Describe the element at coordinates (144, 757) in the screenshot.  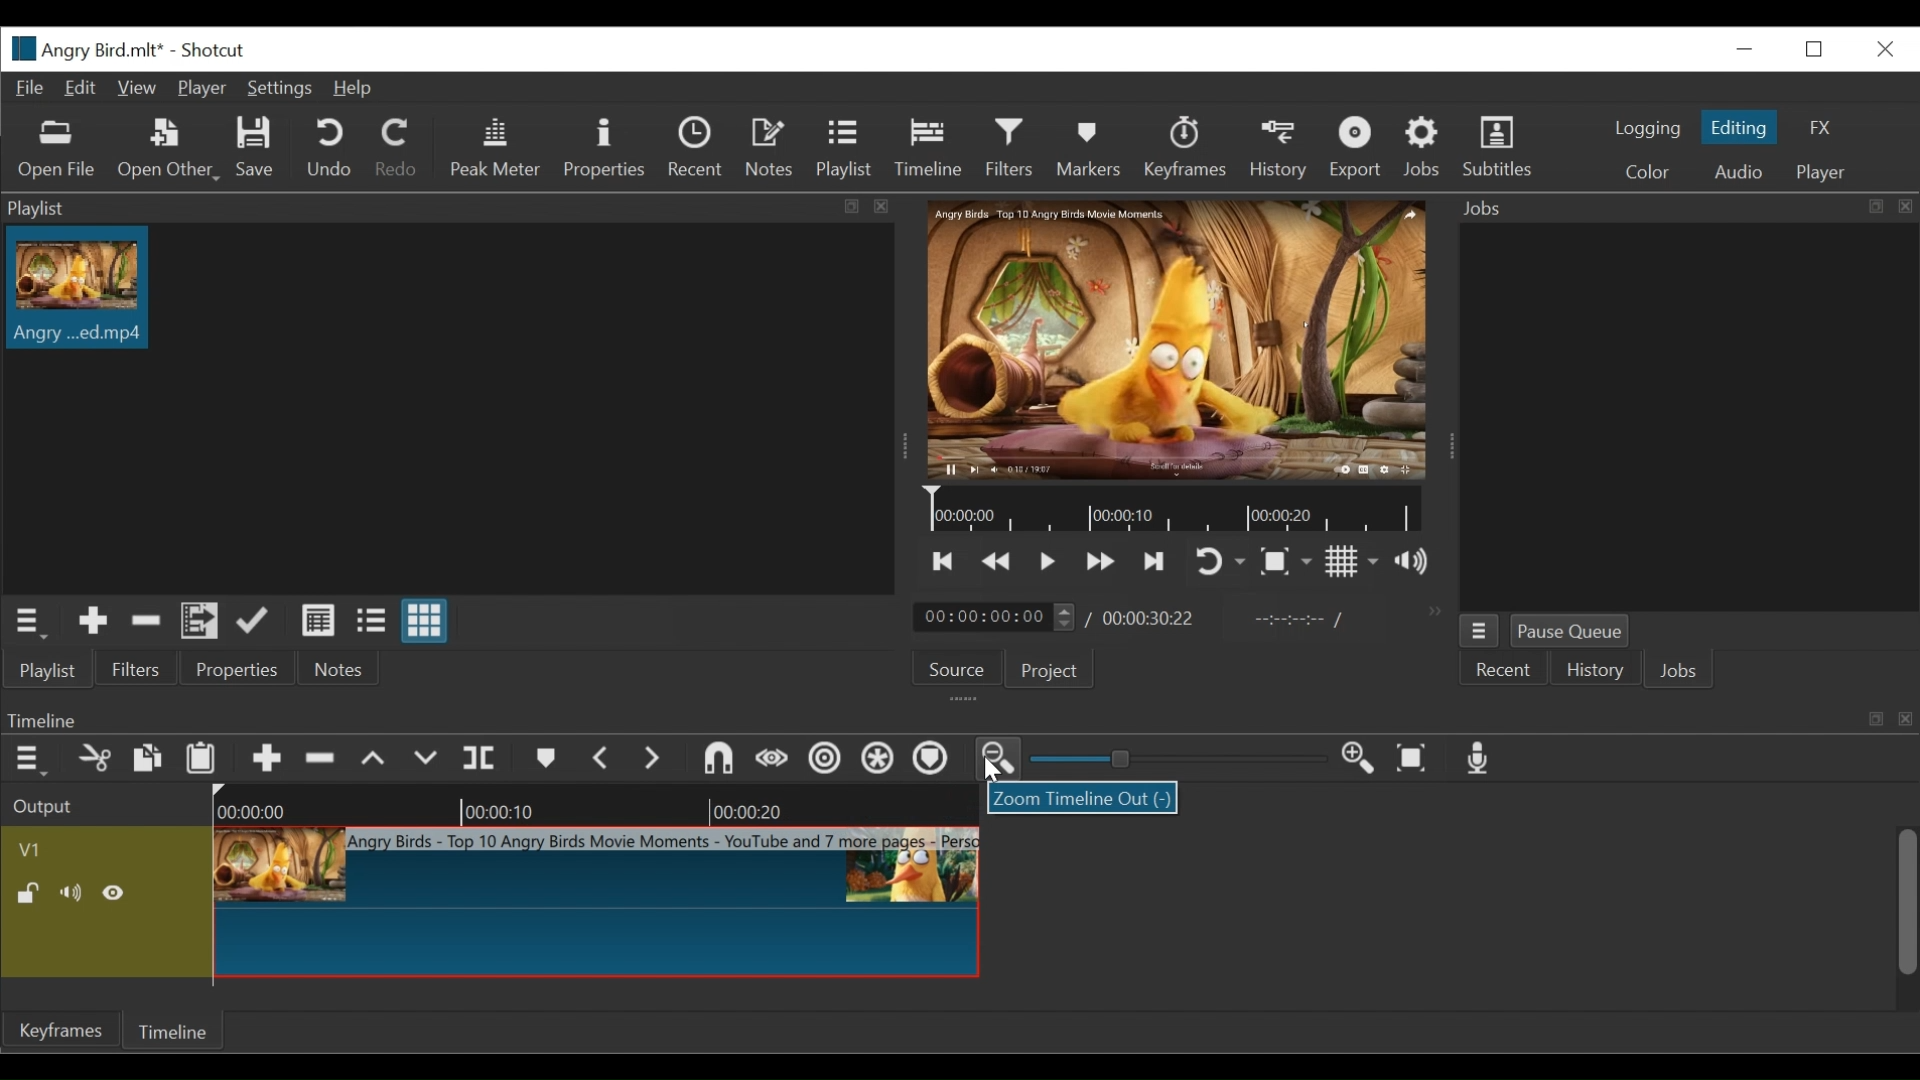
I see `copy` at that location.